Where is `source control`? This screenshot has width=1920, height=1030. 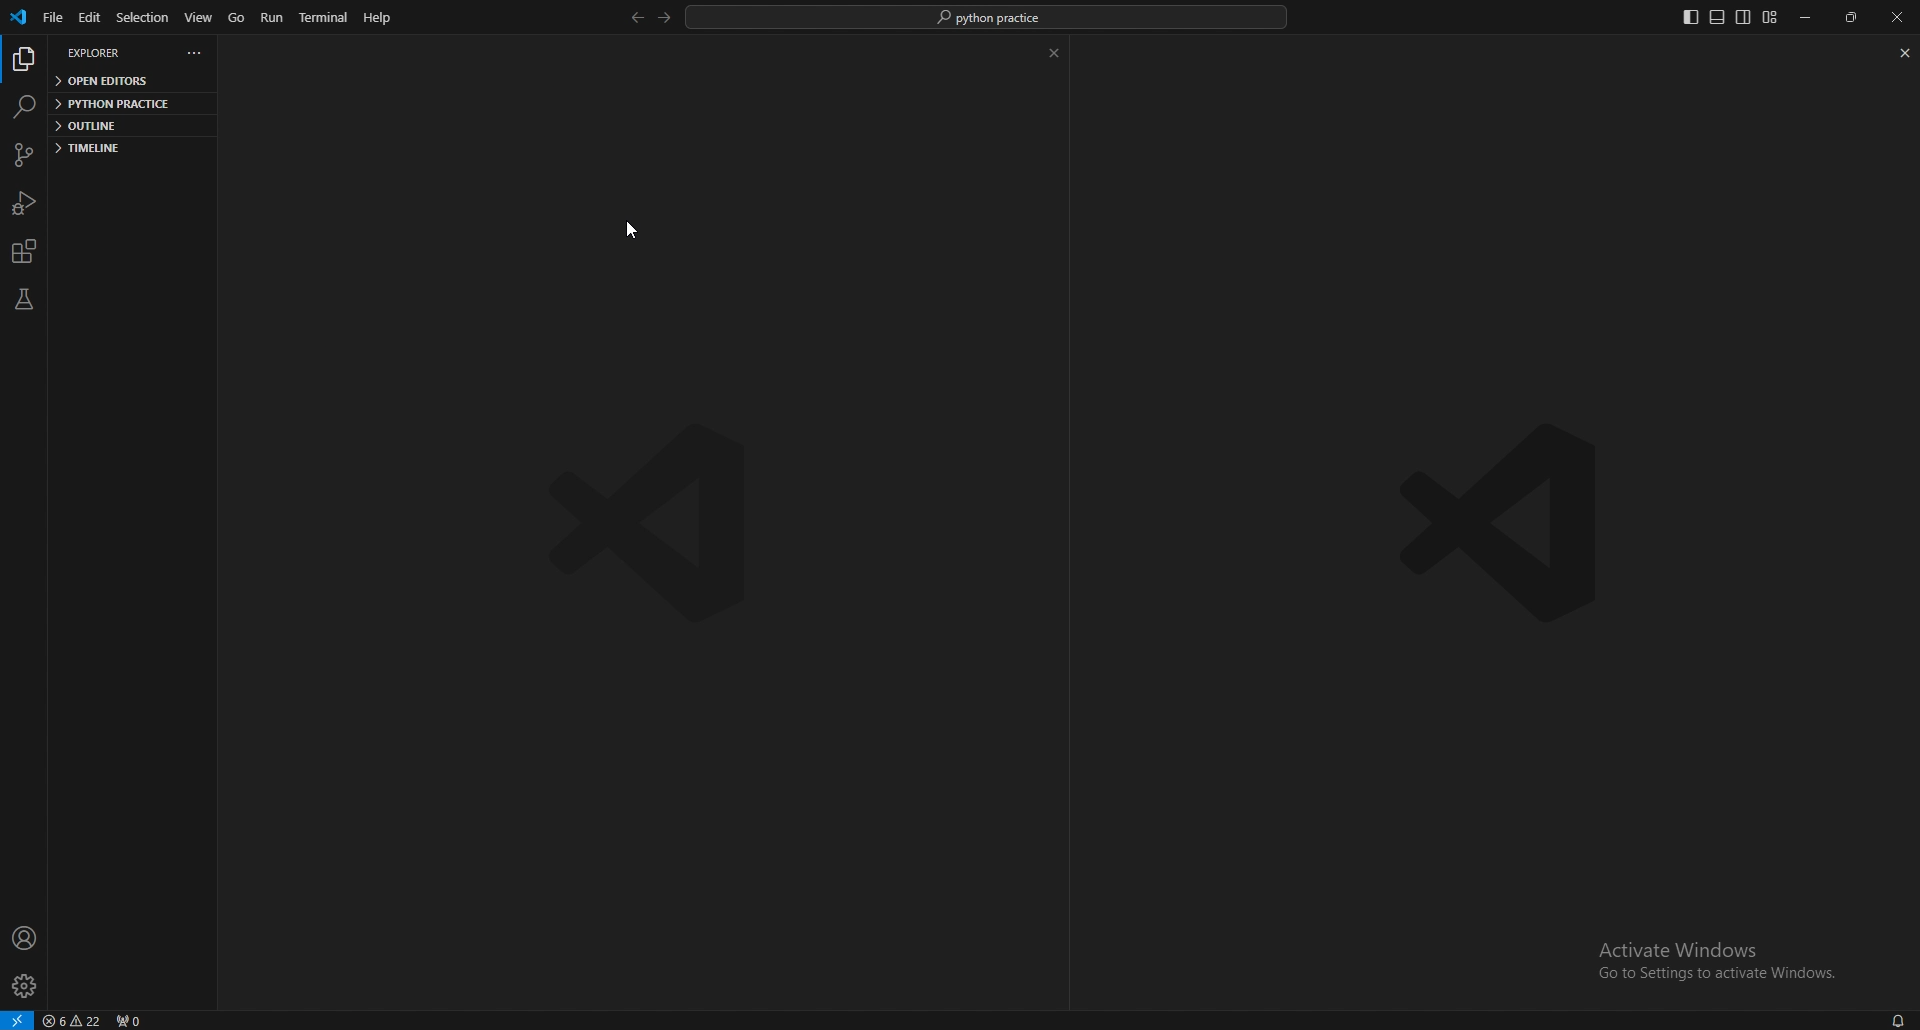
source control is located at coordinates (24, 155).